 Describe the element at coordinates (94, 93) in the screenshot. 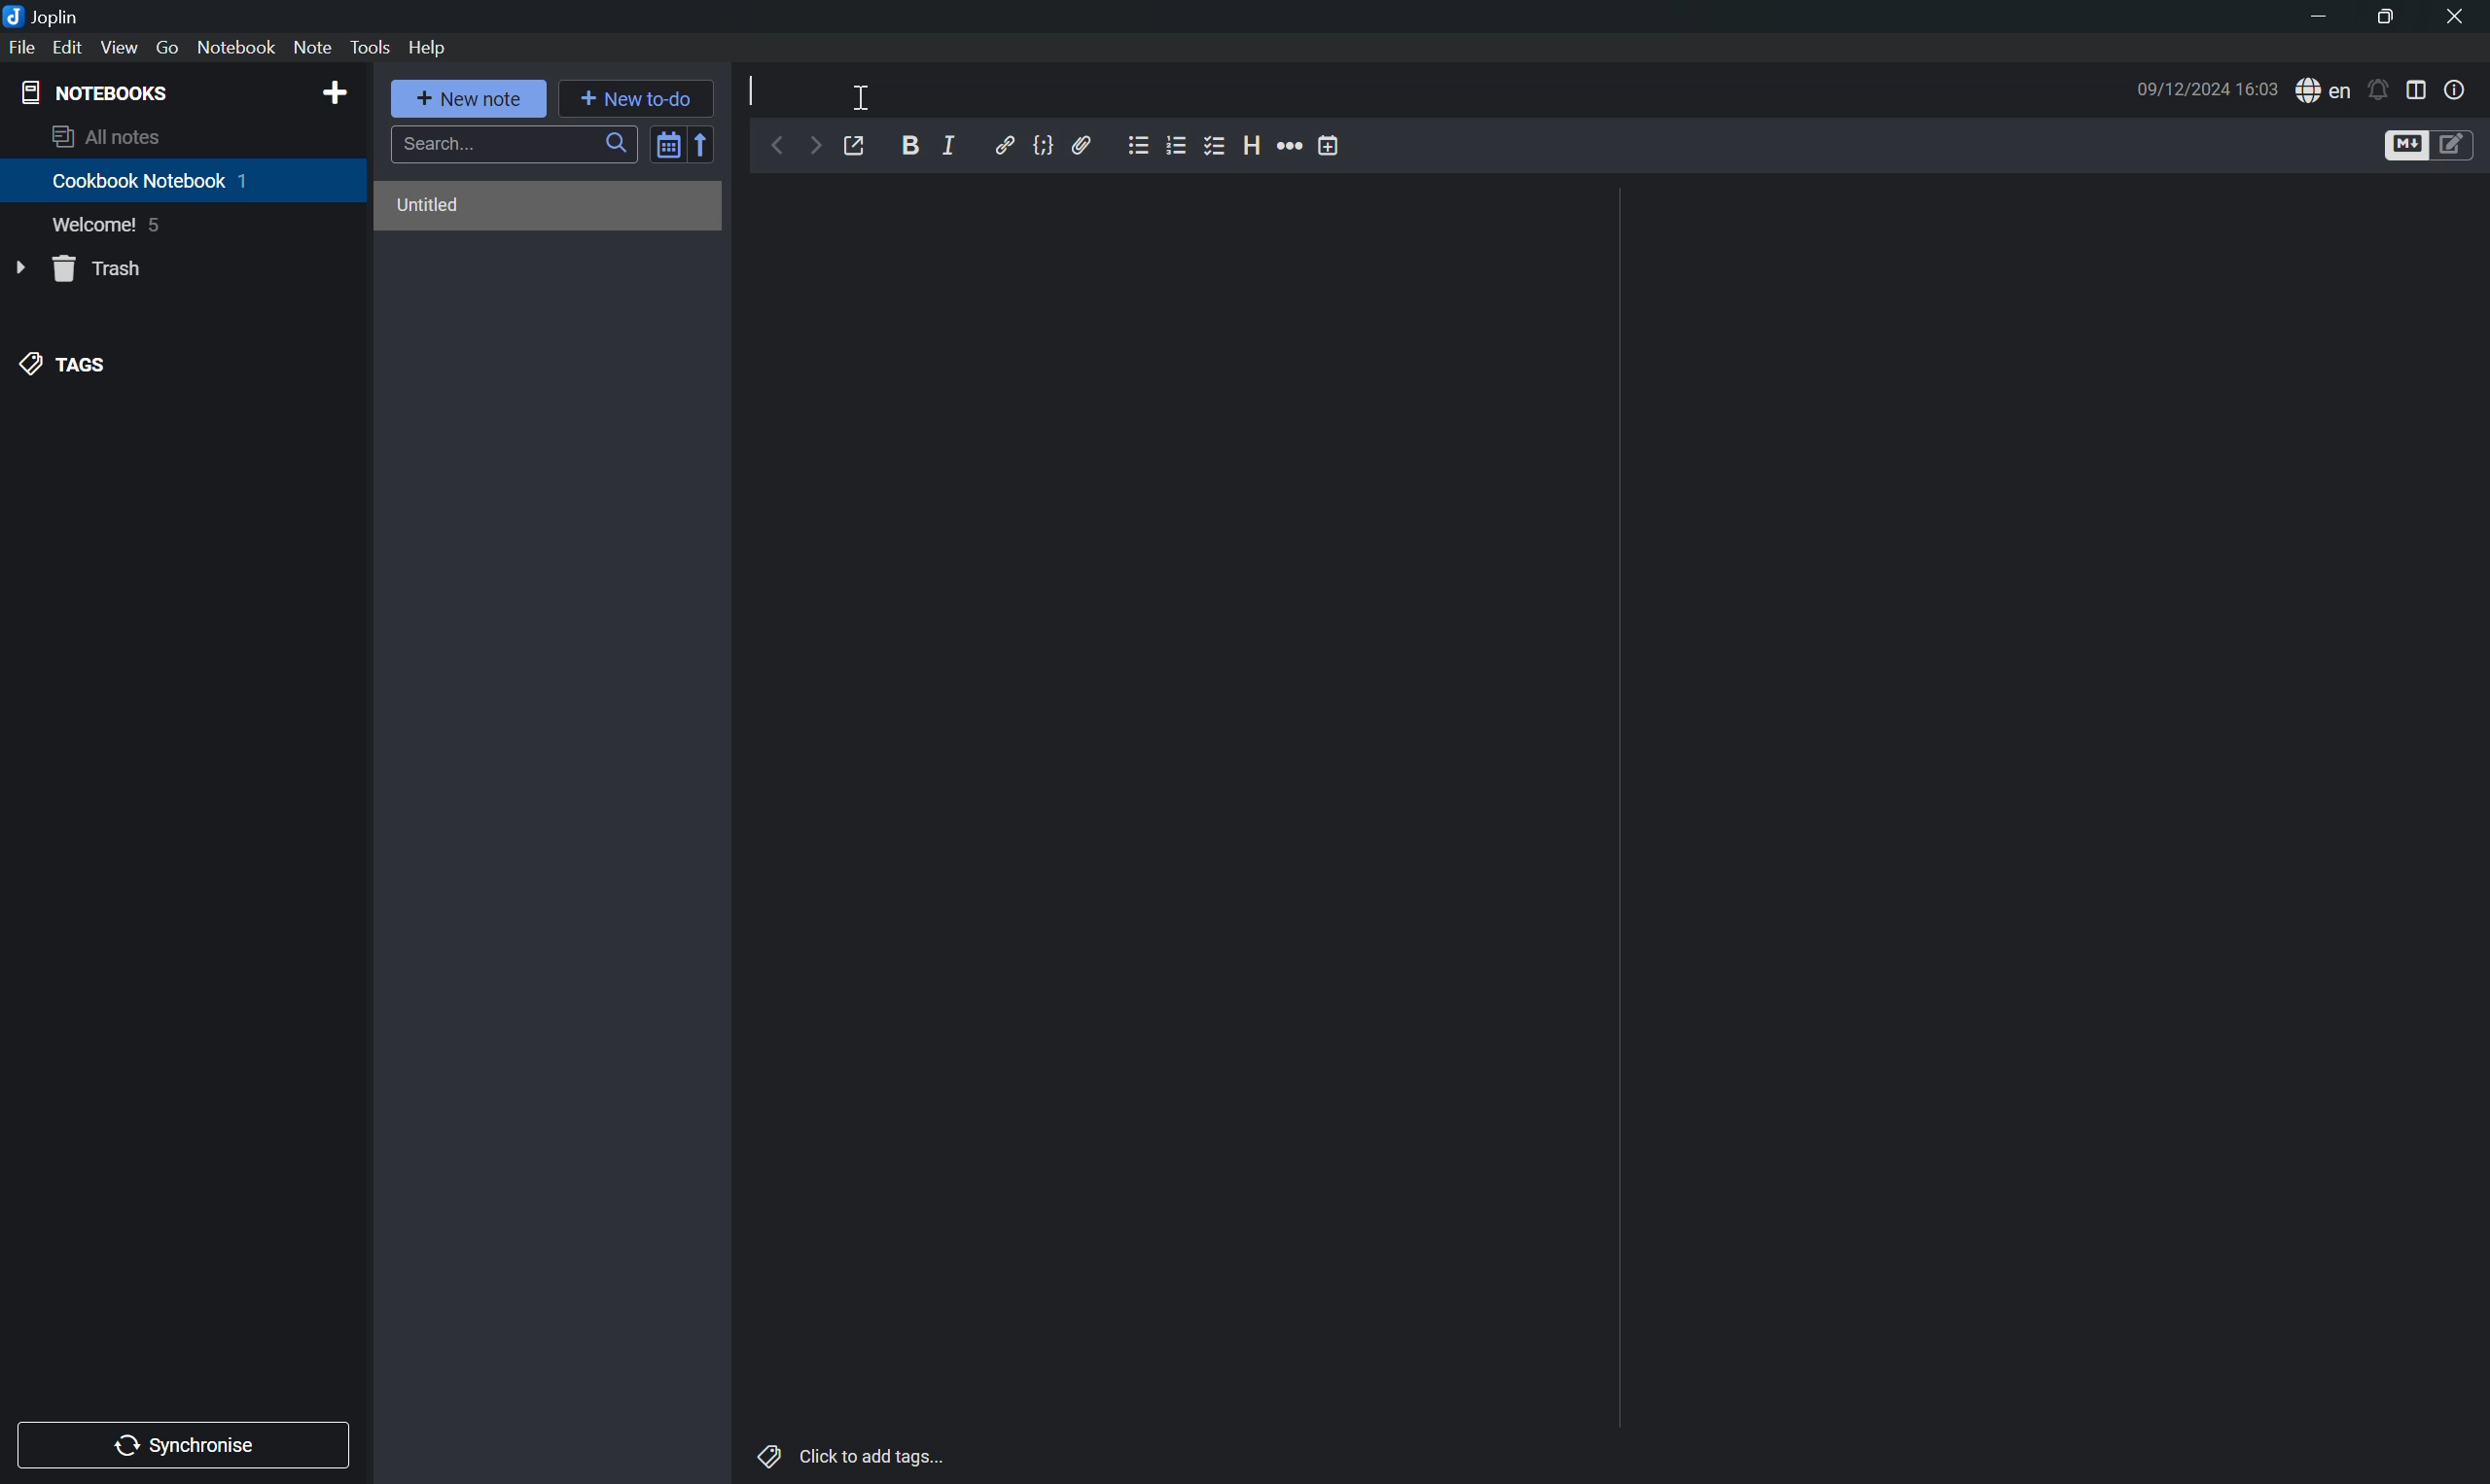

I see `NOTEBOOKS` at that location.